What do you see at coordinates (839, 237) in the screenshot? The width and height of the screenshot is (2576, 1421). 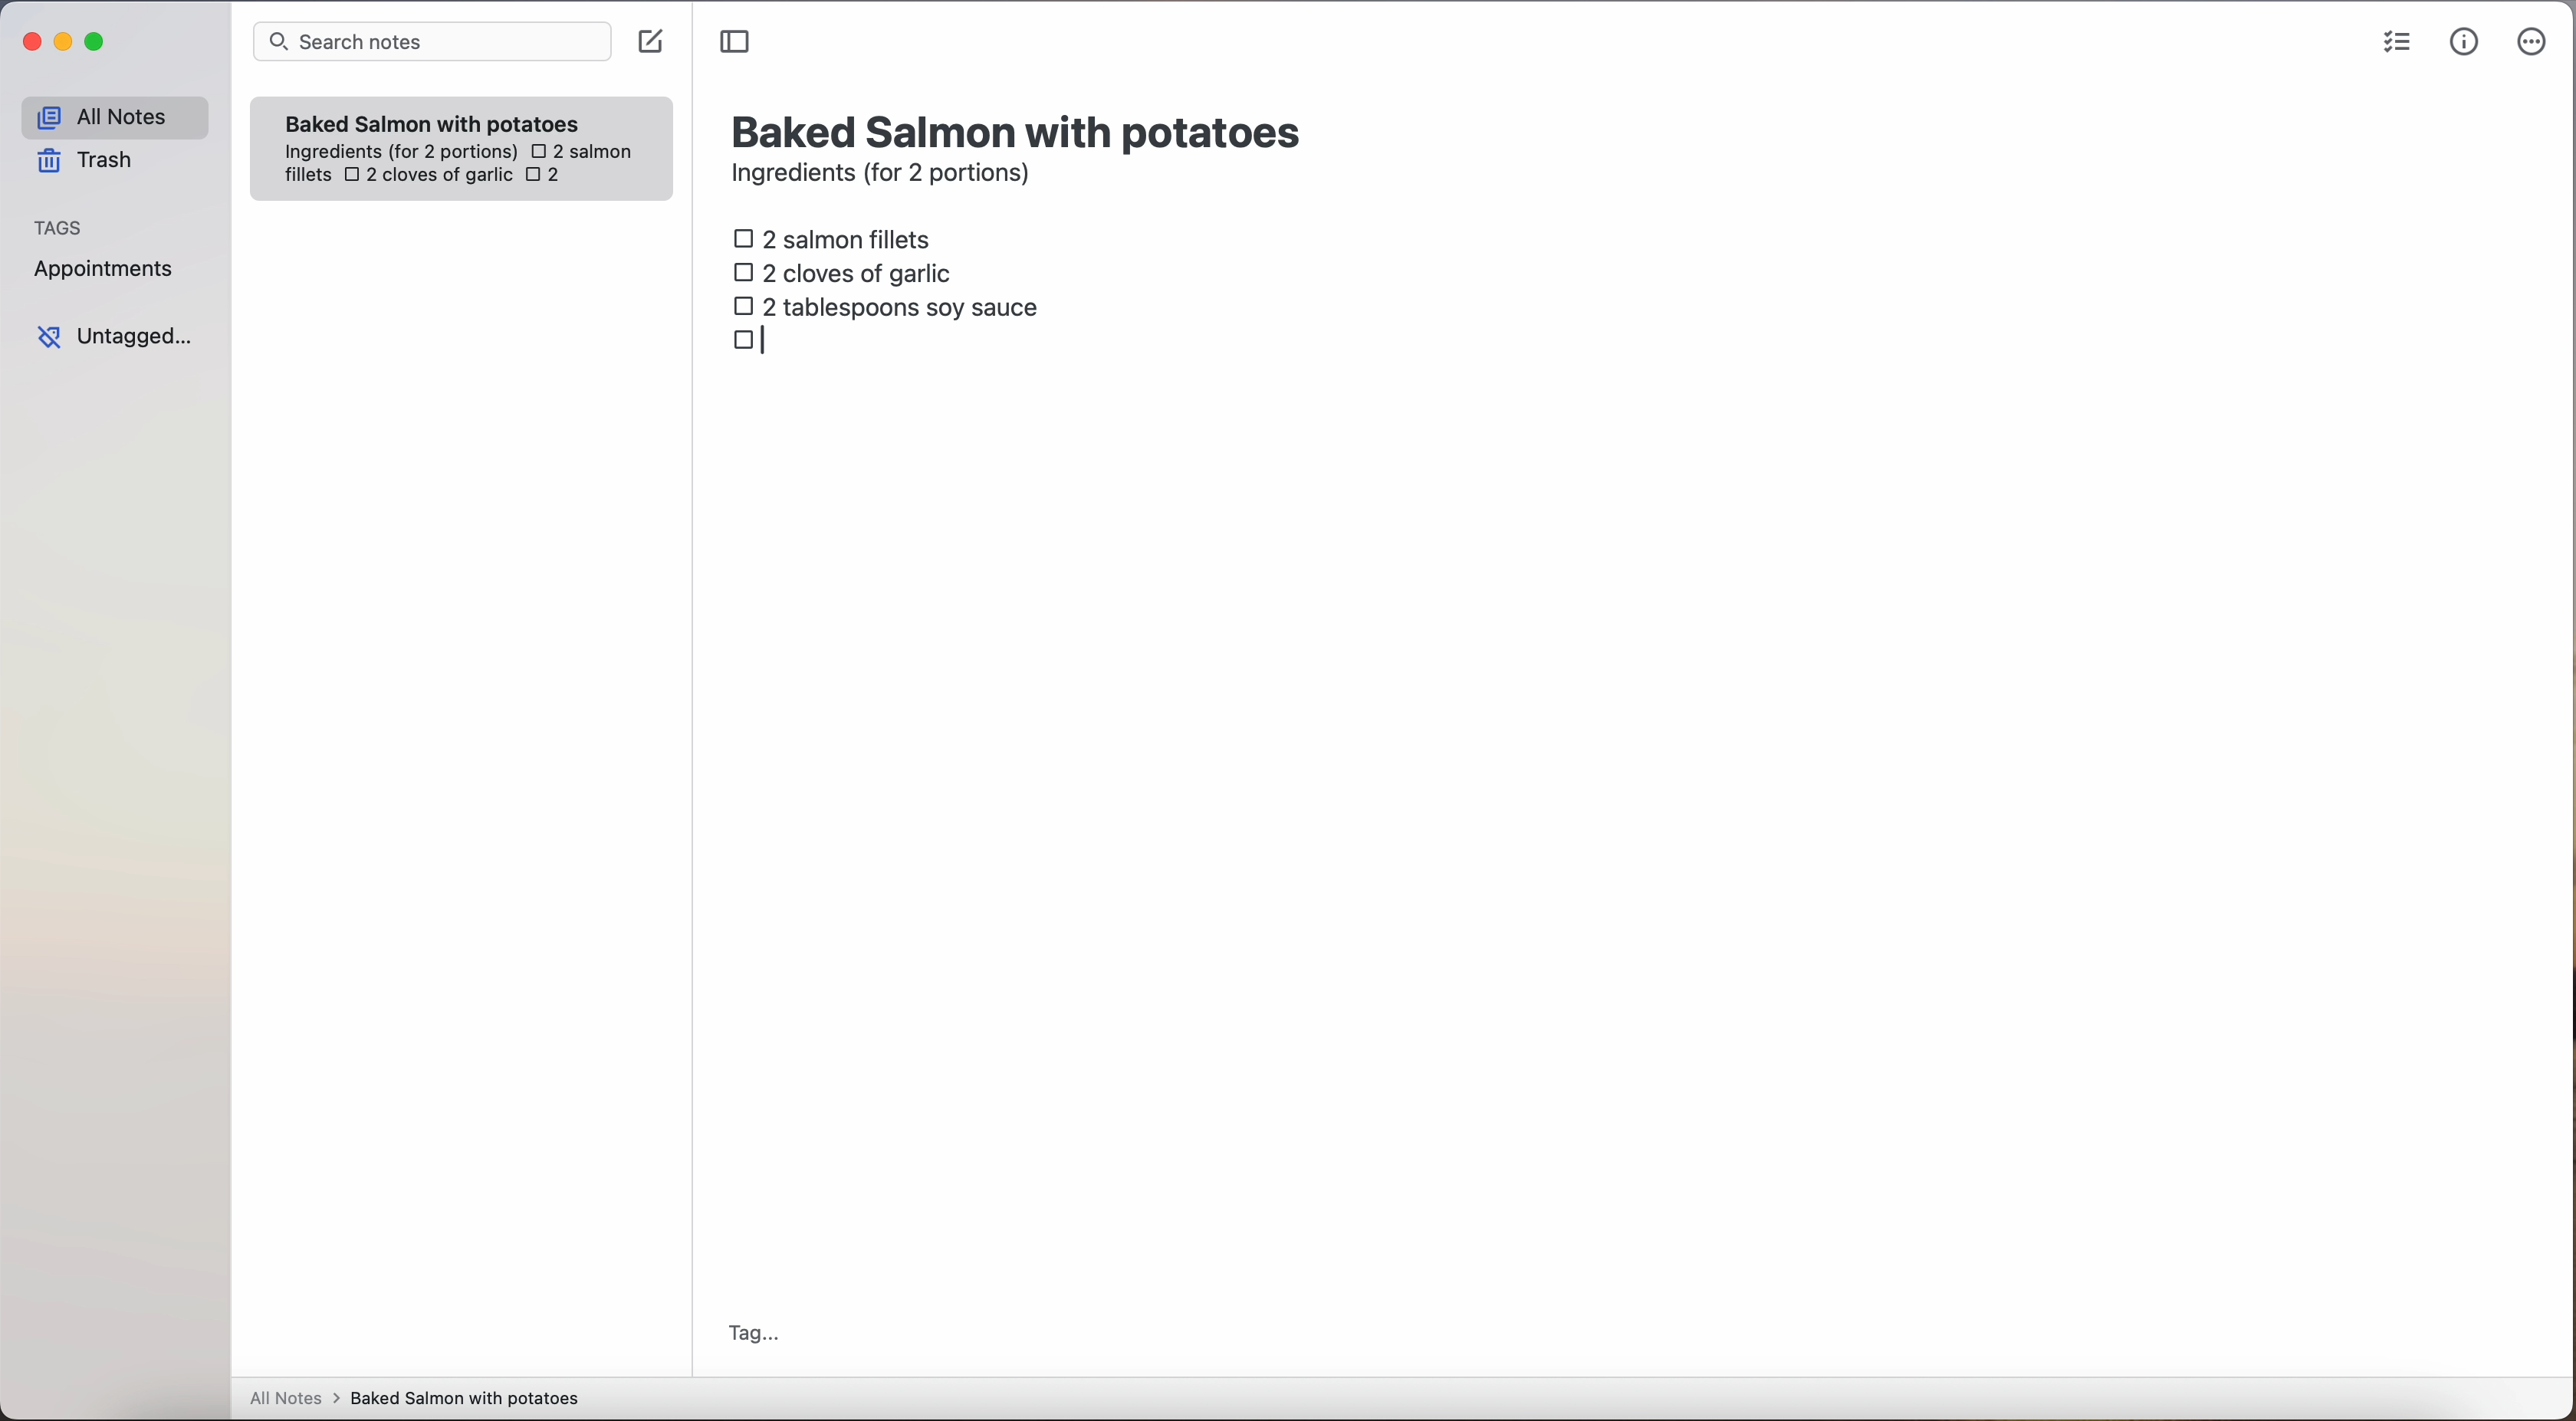 I see `2 salmon fillets` at bounding box center [839, 237].